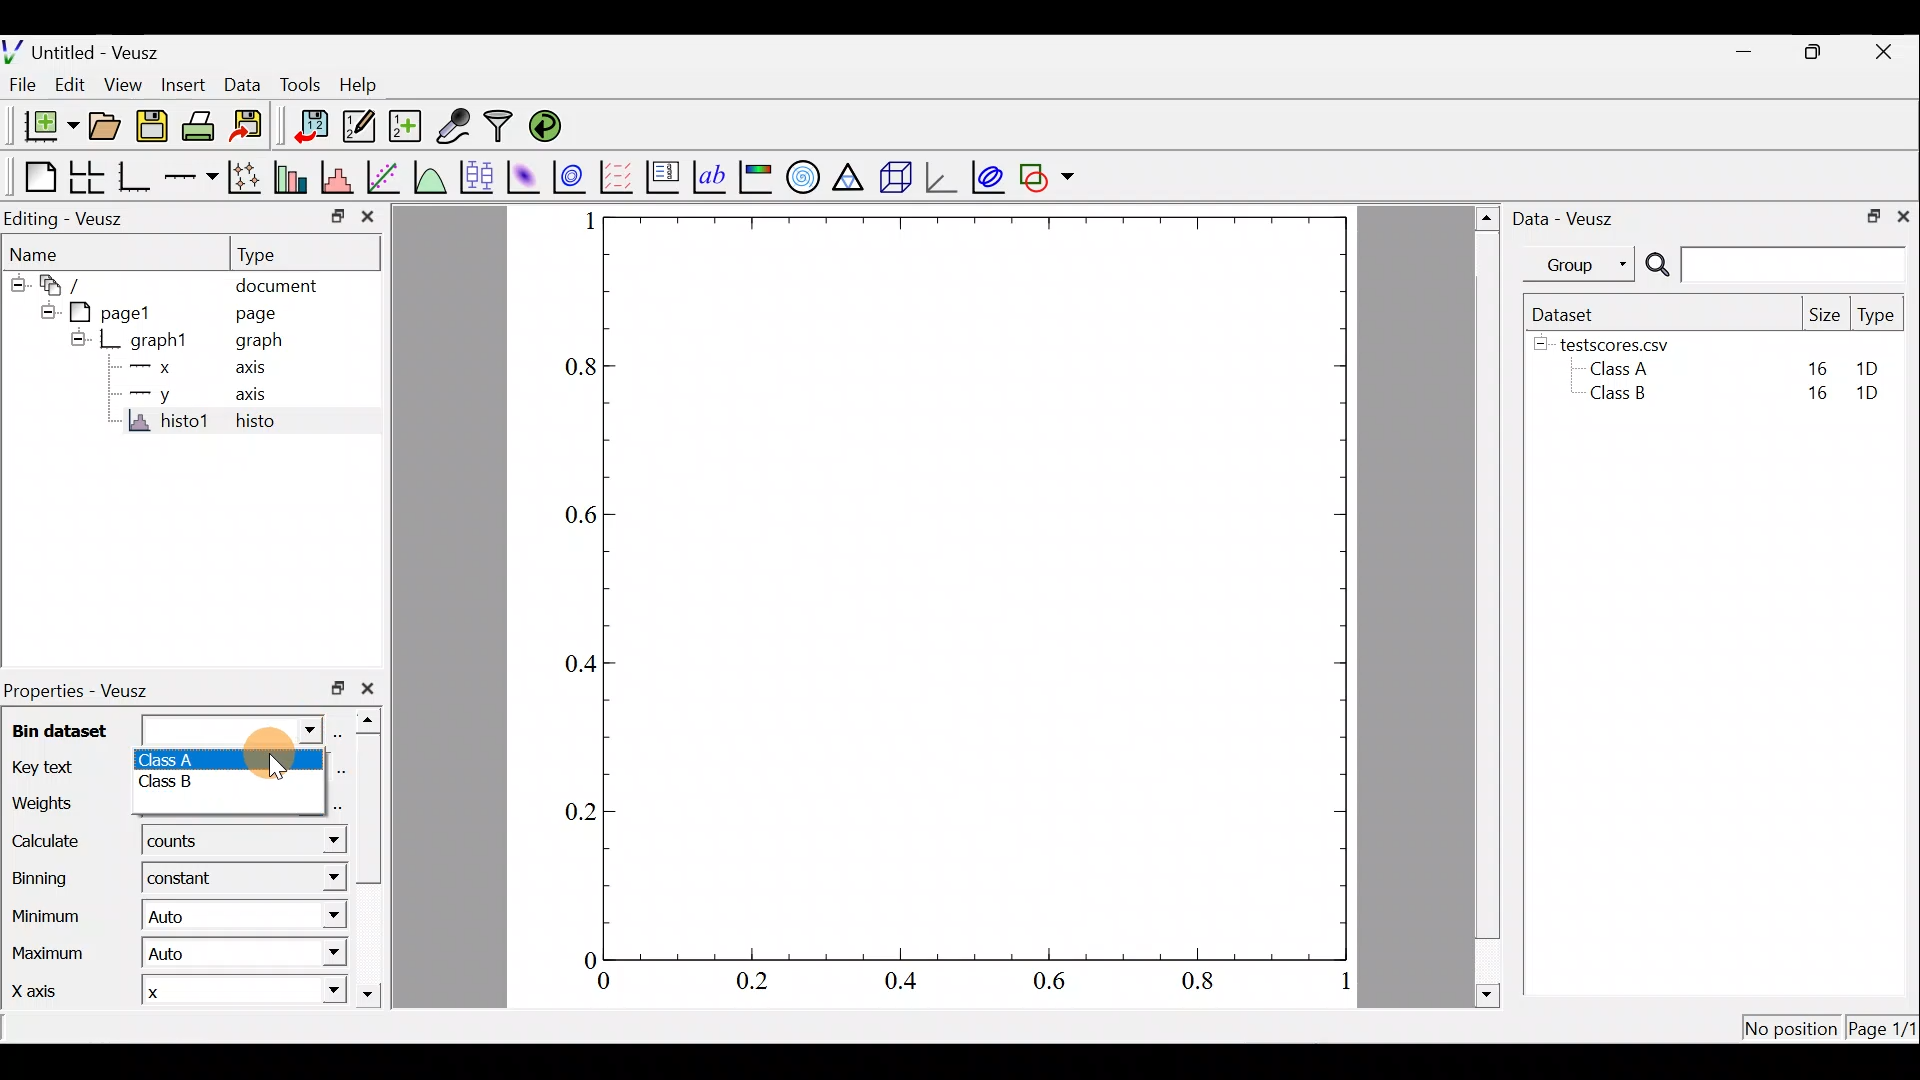 Image resolution: width=1920 pixels, height=1080 pixels. What do you see at coordinates (475, 175) in the screenshot?
I see `Plot box plots` at bounding box center [475, 175].